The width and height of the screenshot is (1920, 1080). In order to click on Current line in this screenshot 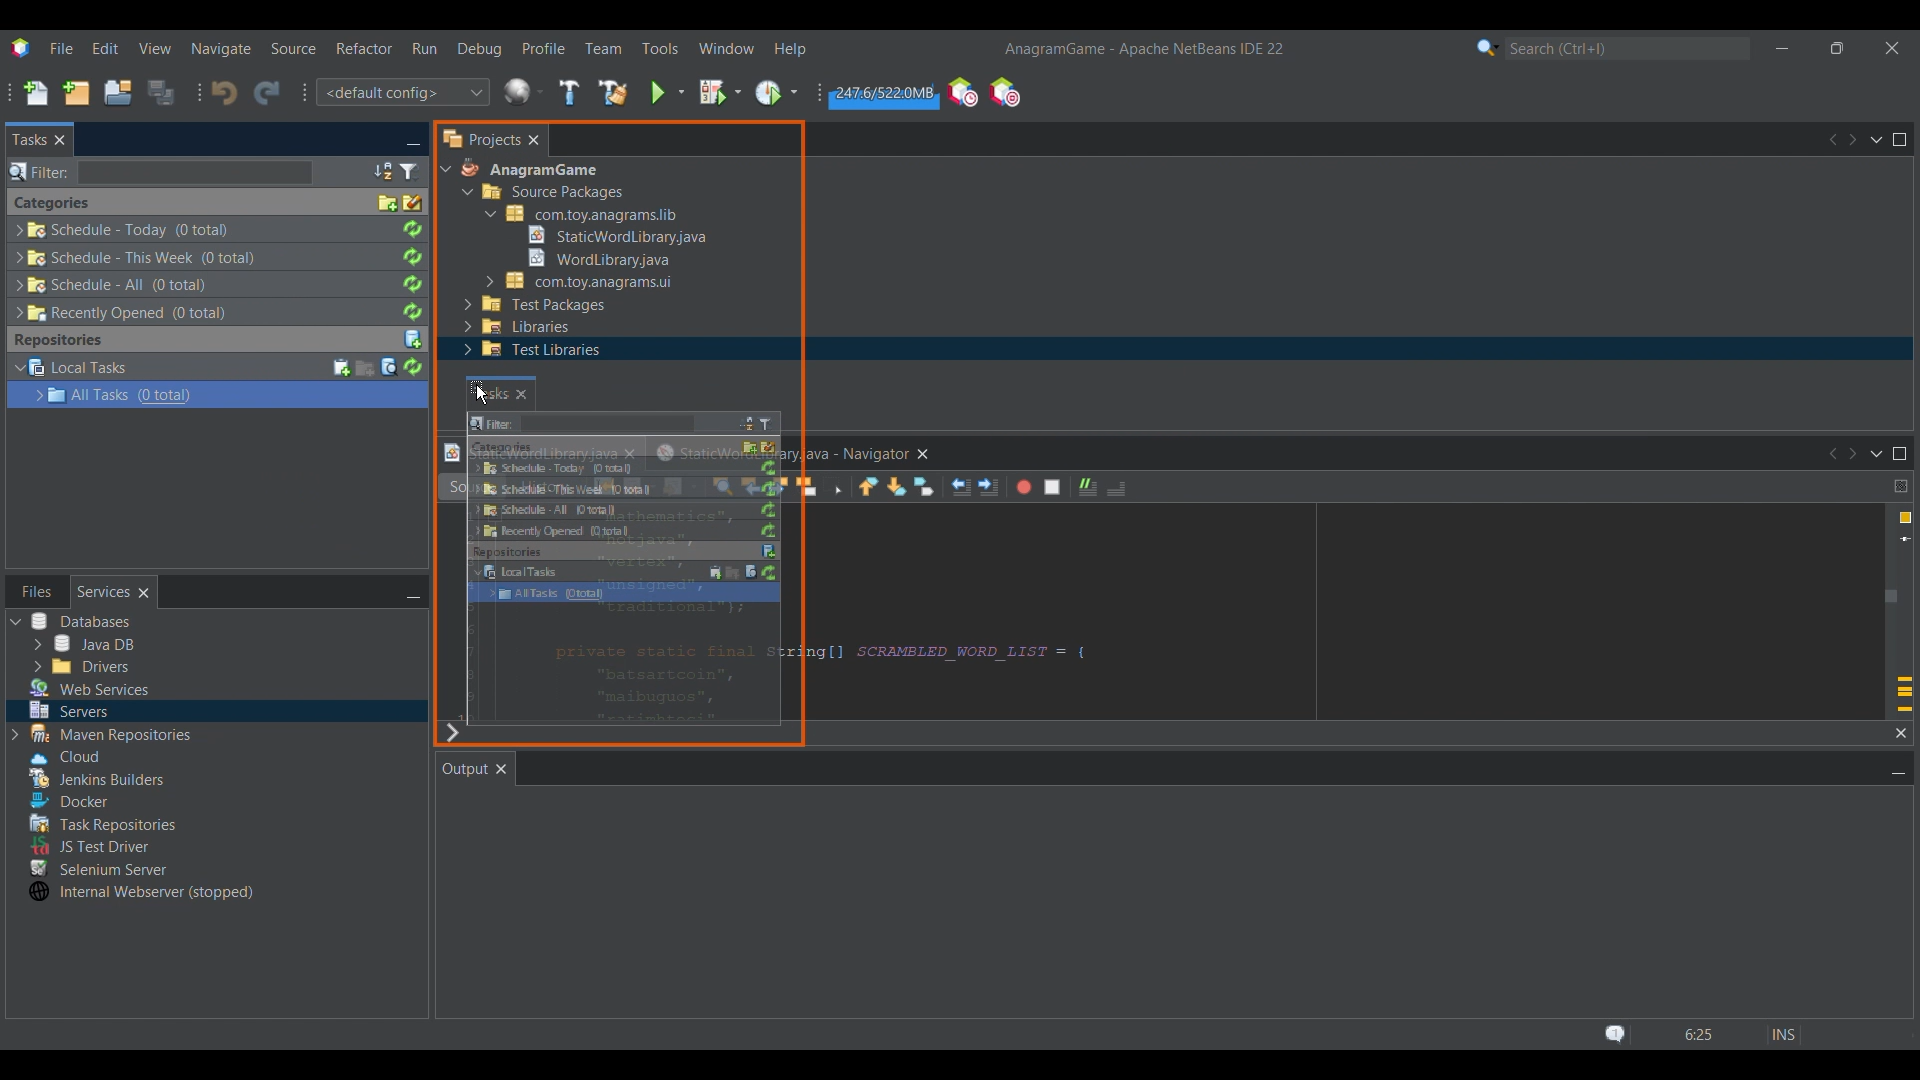, I will do `click(1905, 539)`.